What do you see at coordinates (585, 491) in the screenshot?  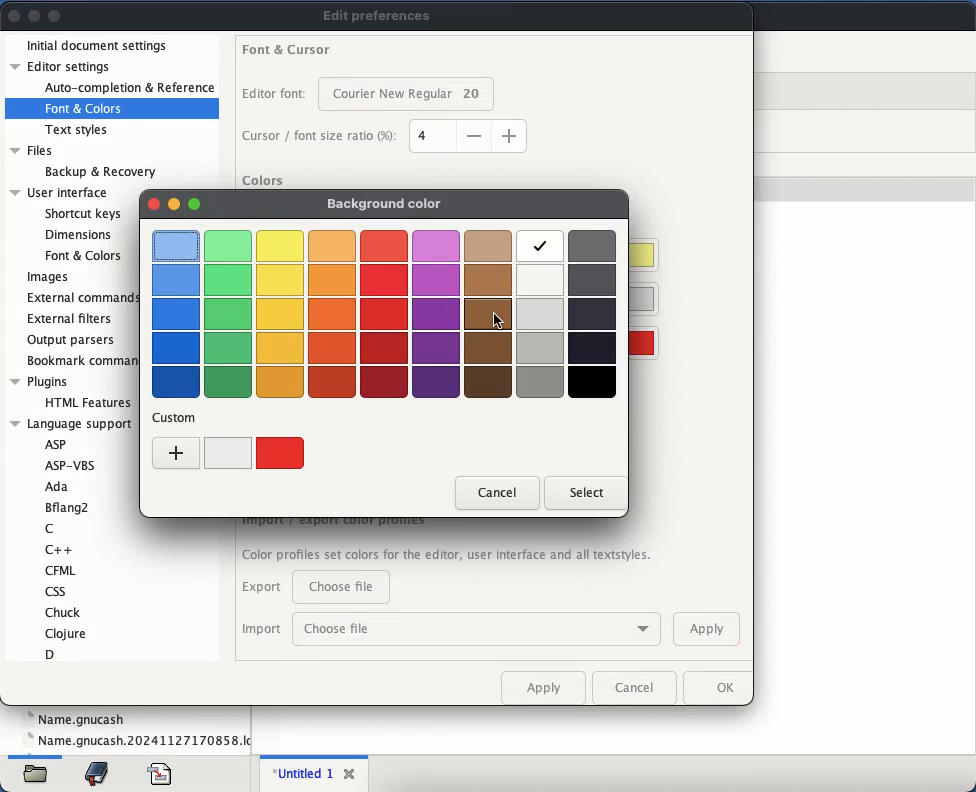 I see `select` at bounding box center [585, 491].